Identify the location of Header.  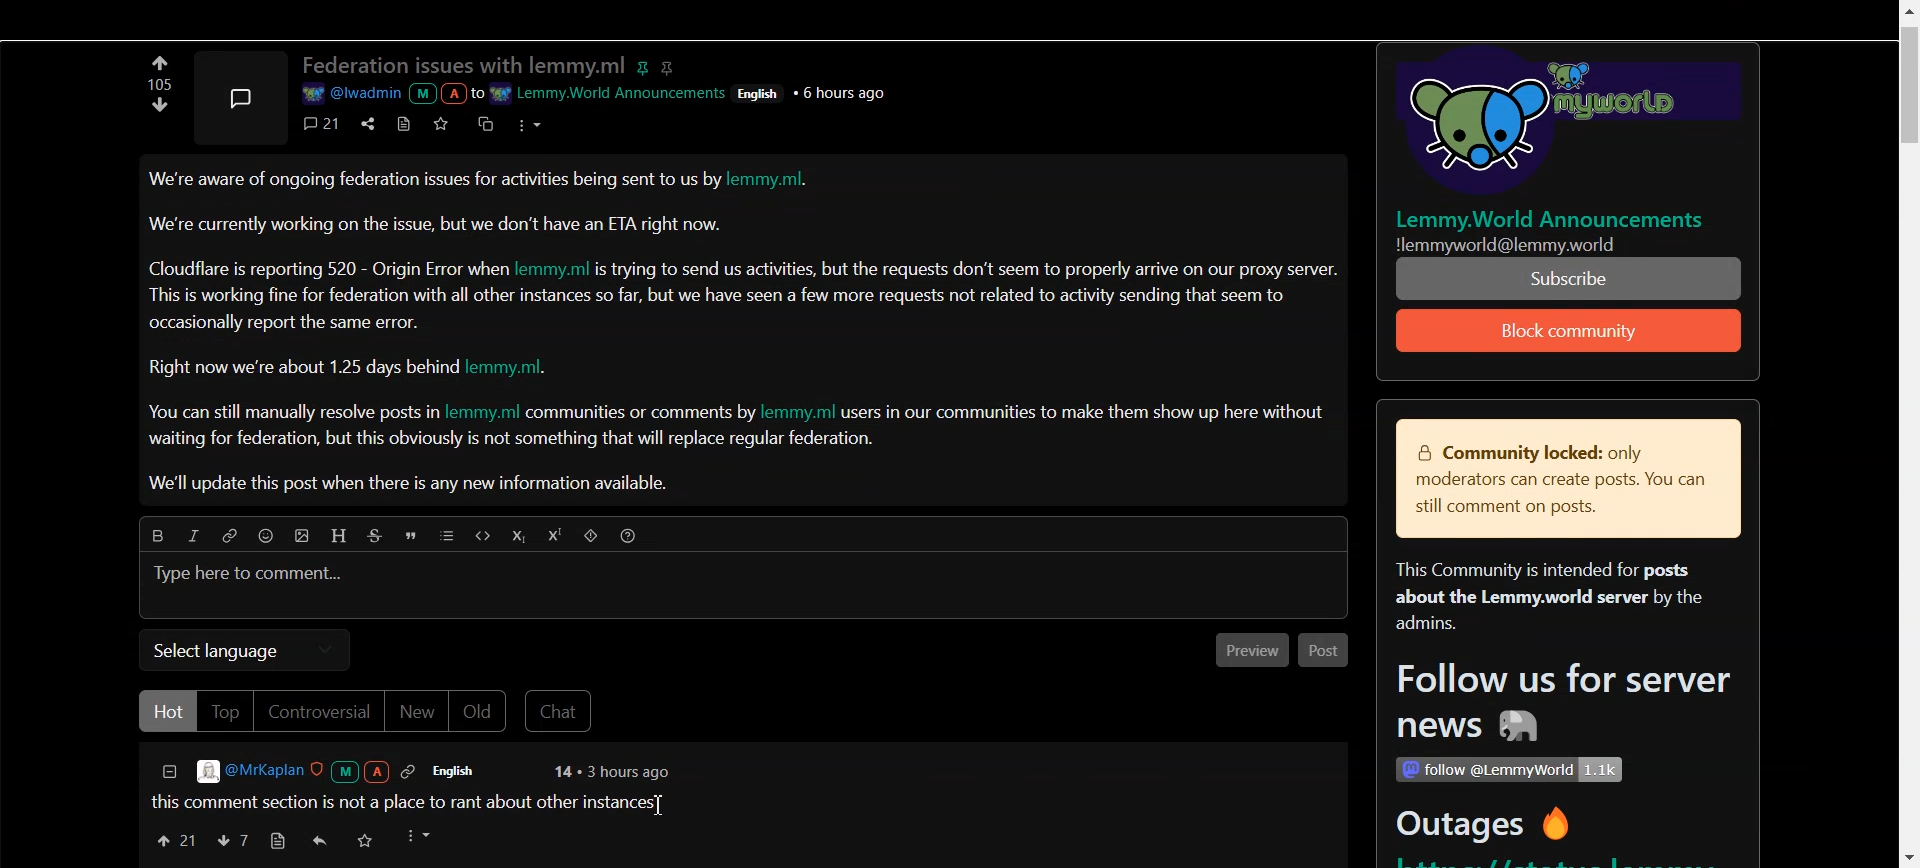
(341, 535).